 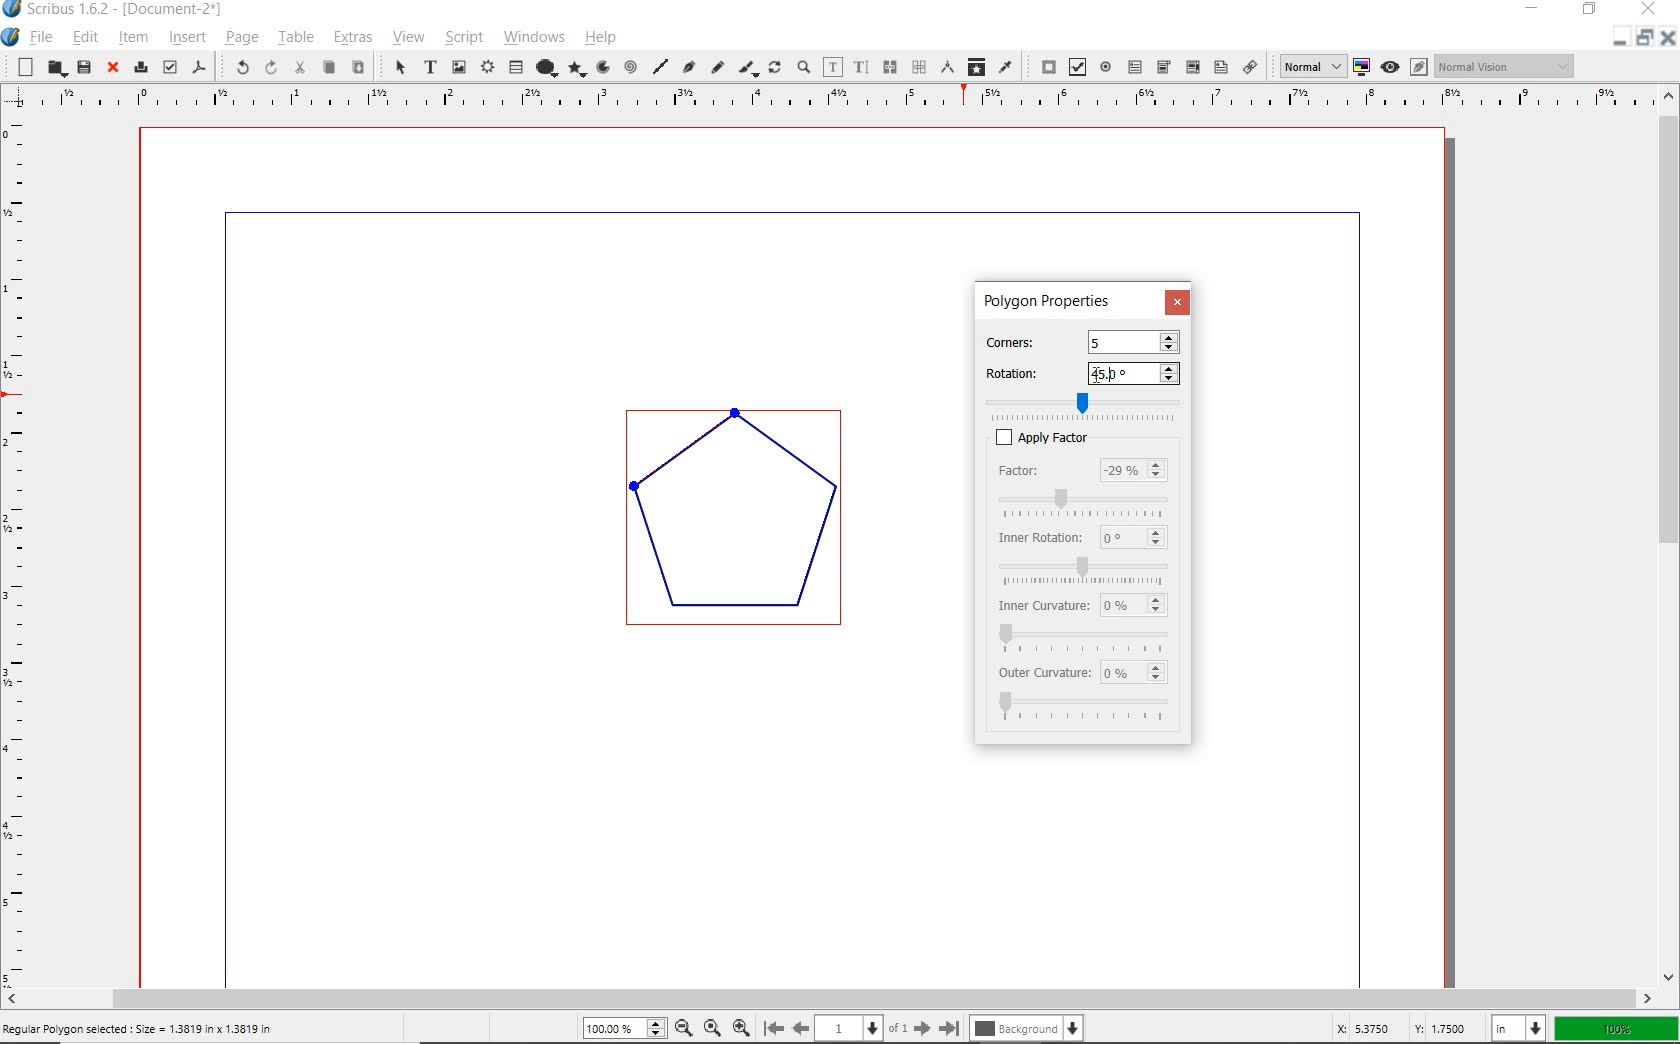 What do you see at coordinates (1591, 11) in the screenshot?
I see `restore` at bounding box center [1591, 11].